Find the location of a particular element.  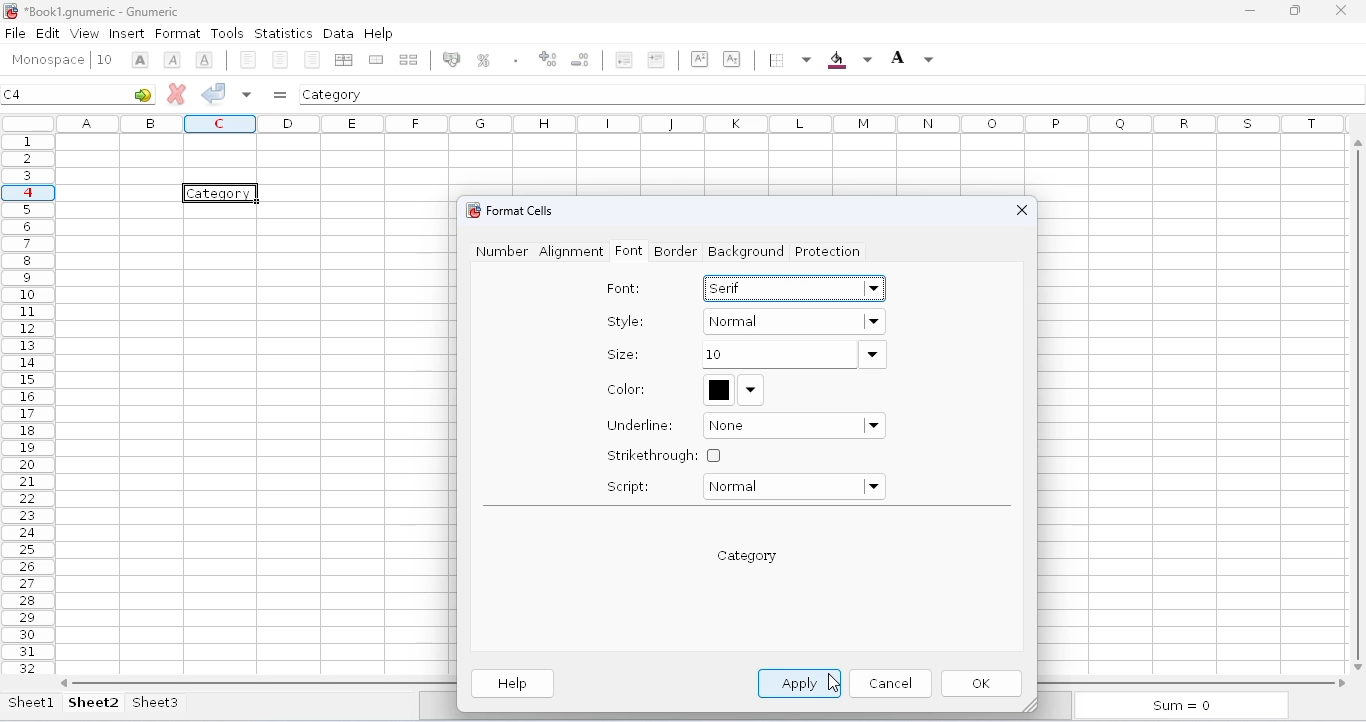

style: is located at coordinates (626, 321).